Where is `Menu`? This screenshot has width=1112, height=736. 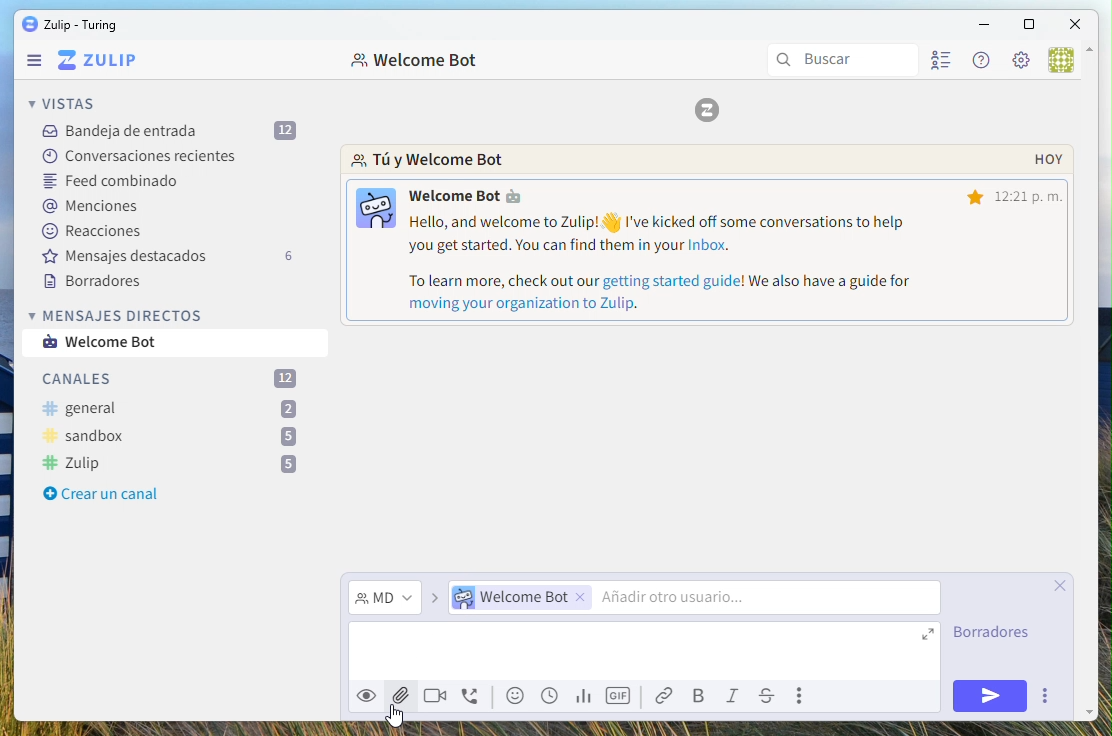 Menu is located at coordinates (35, 62).